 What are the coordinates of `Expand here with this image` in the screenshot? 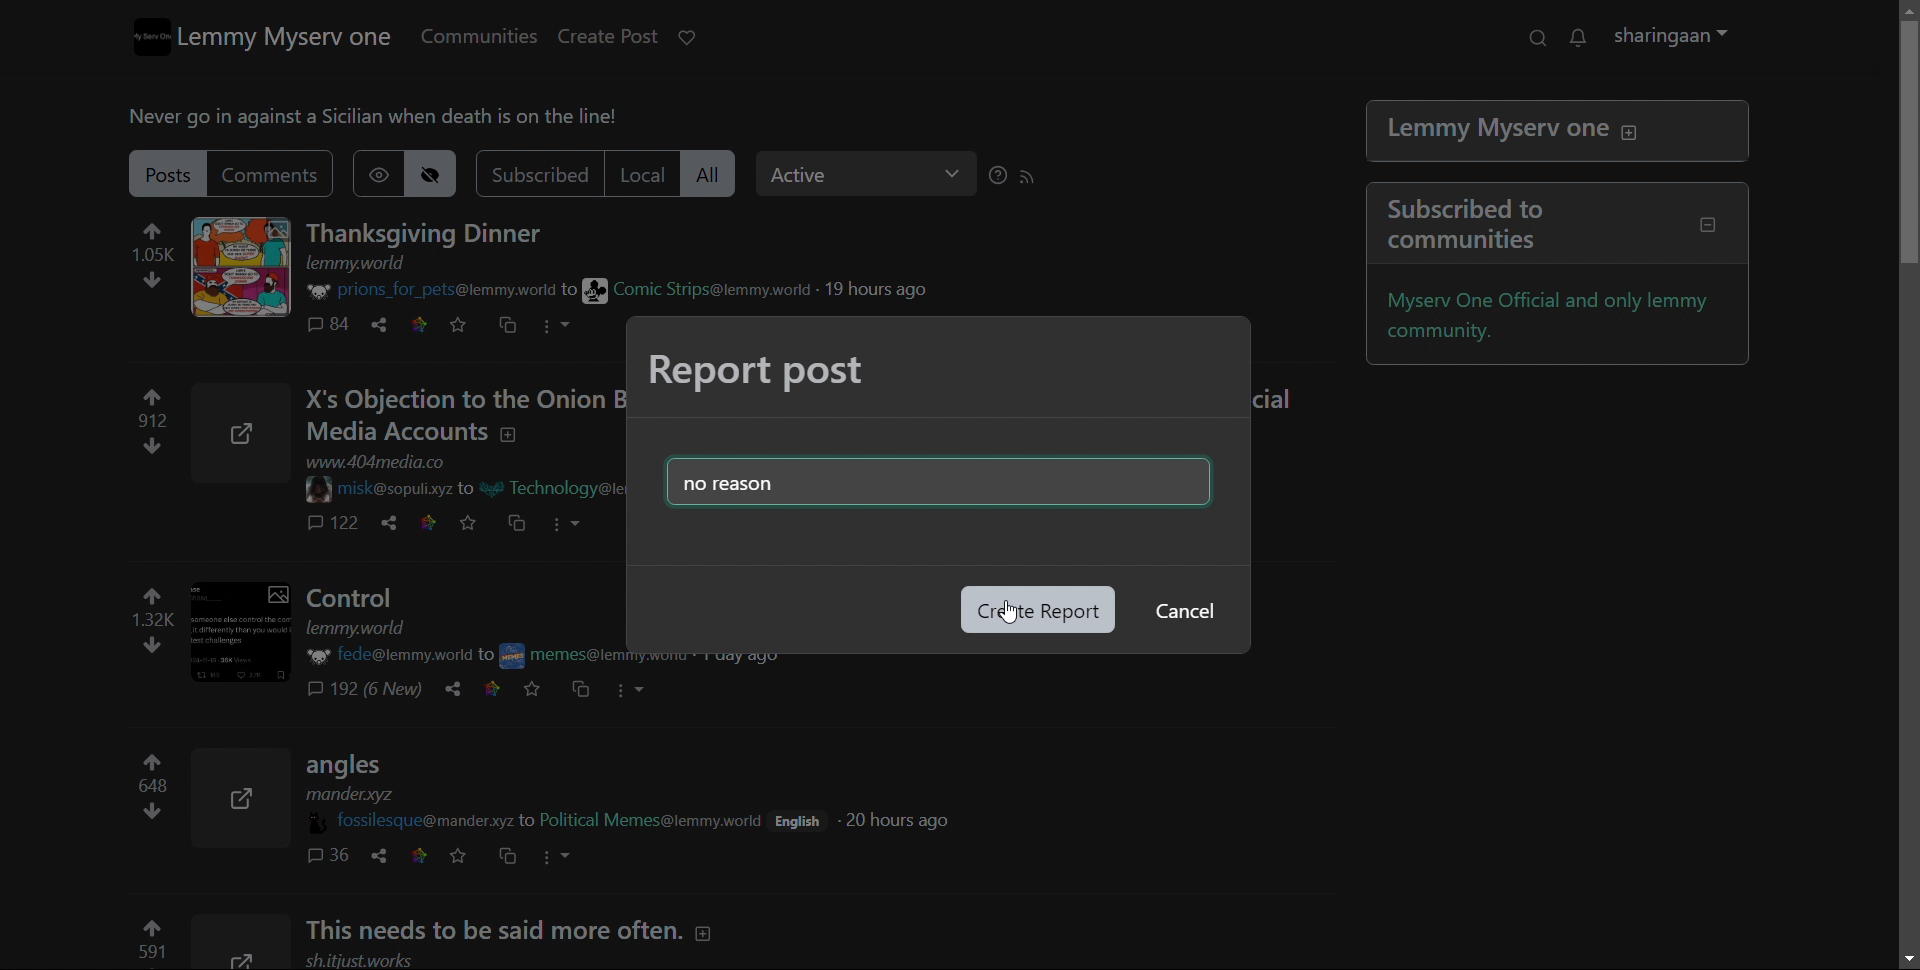 It's located at (252, 634).